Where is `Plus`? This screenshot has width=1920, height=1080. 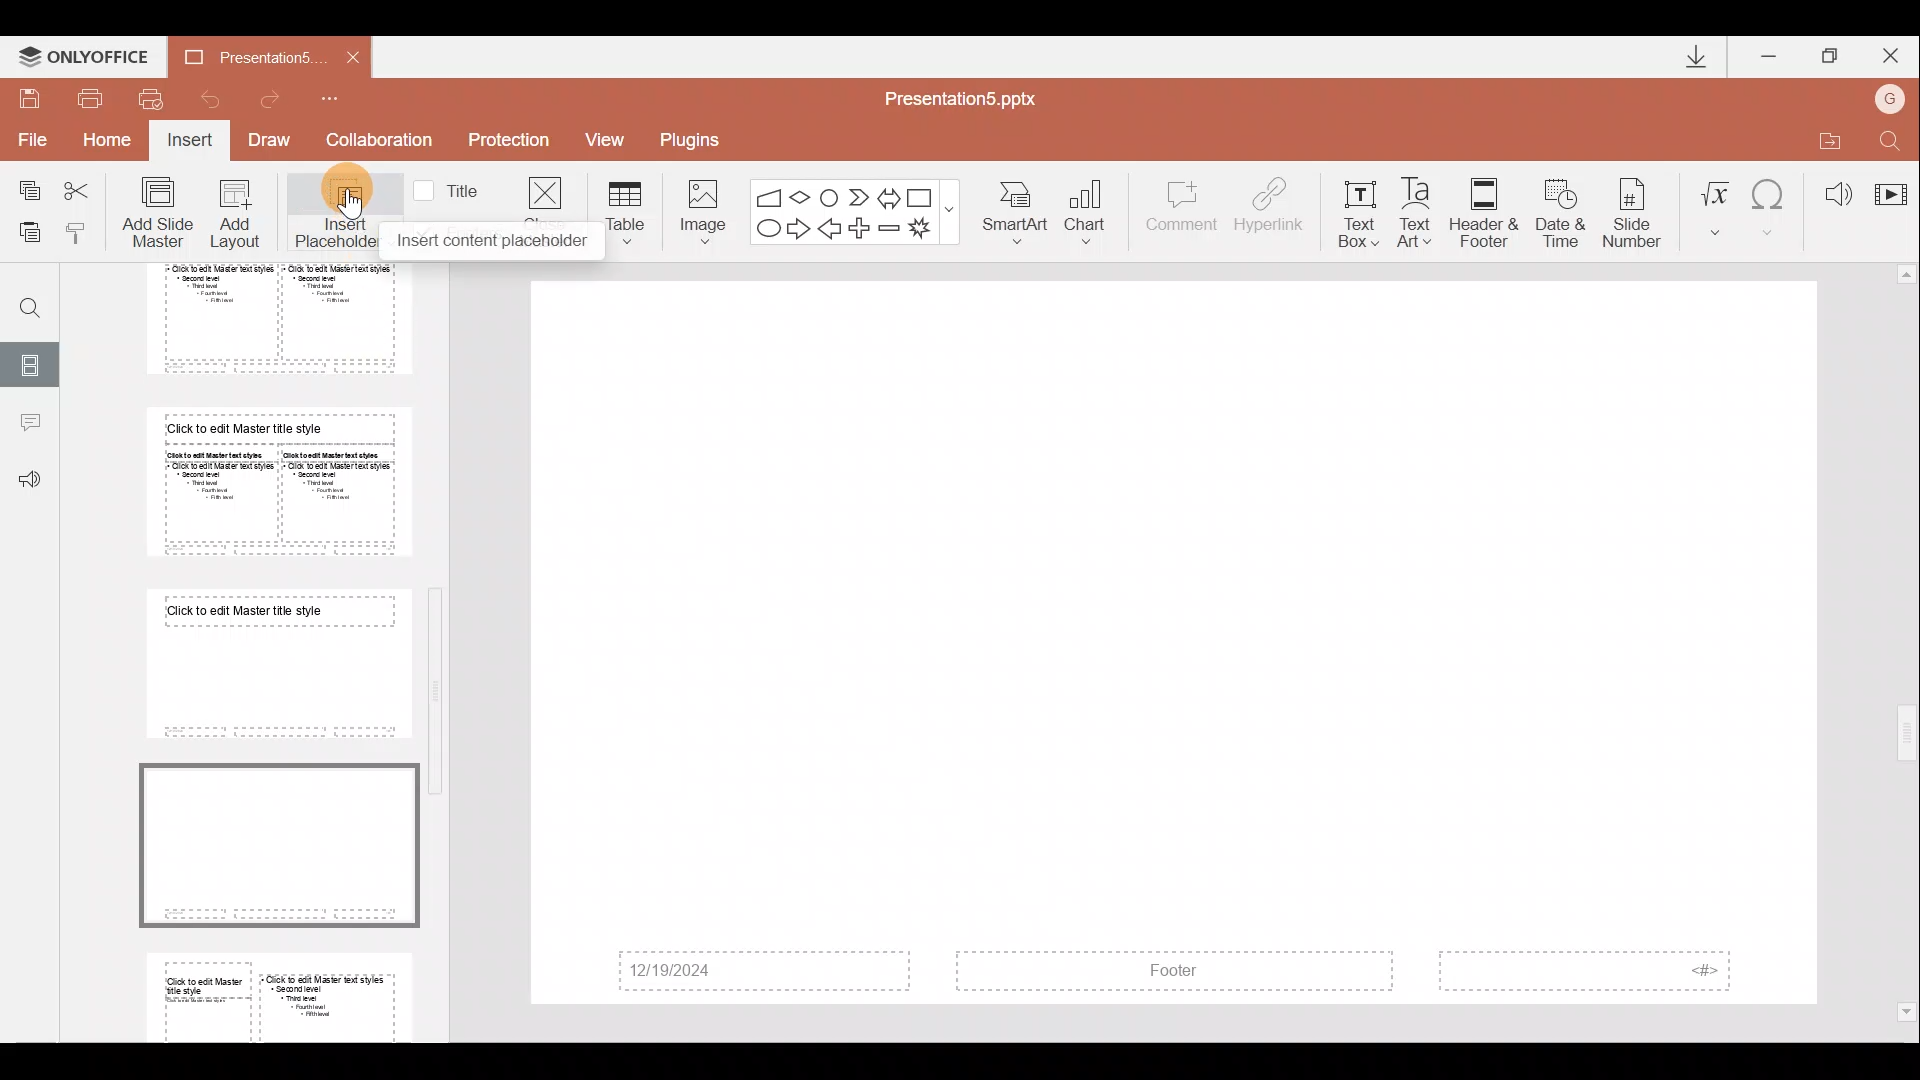 Plus is located at coordinates (863, 226).